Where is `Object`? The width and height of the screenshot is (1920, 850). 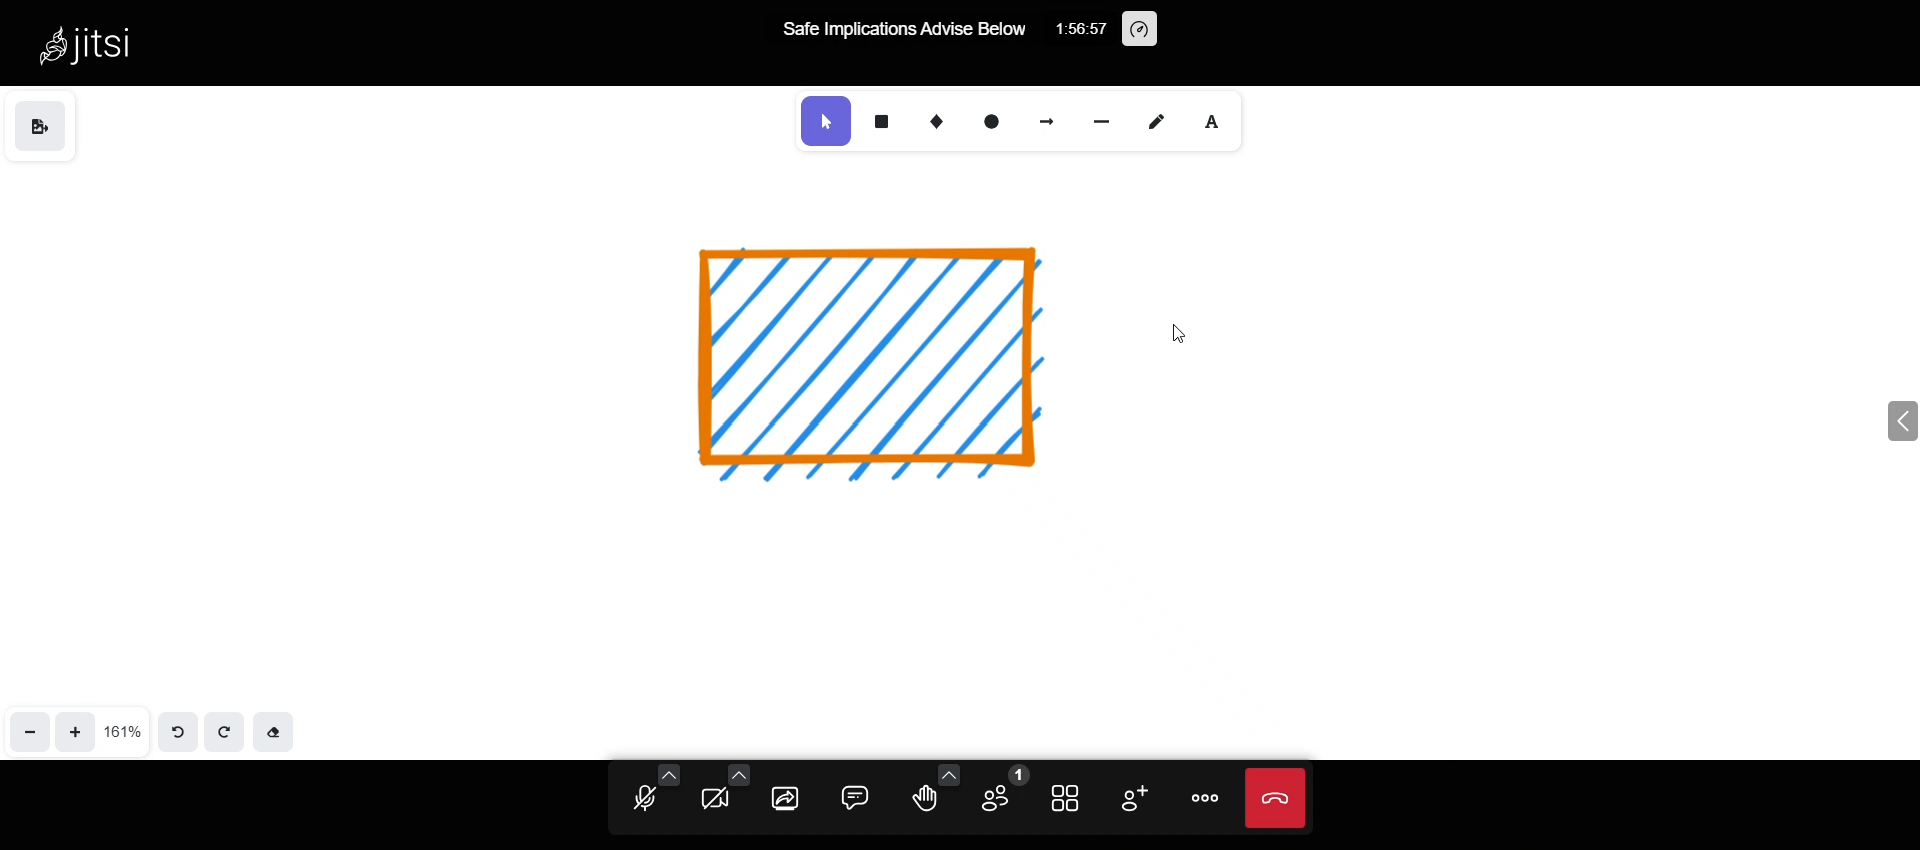 Object is located at coordinates (898, 352).